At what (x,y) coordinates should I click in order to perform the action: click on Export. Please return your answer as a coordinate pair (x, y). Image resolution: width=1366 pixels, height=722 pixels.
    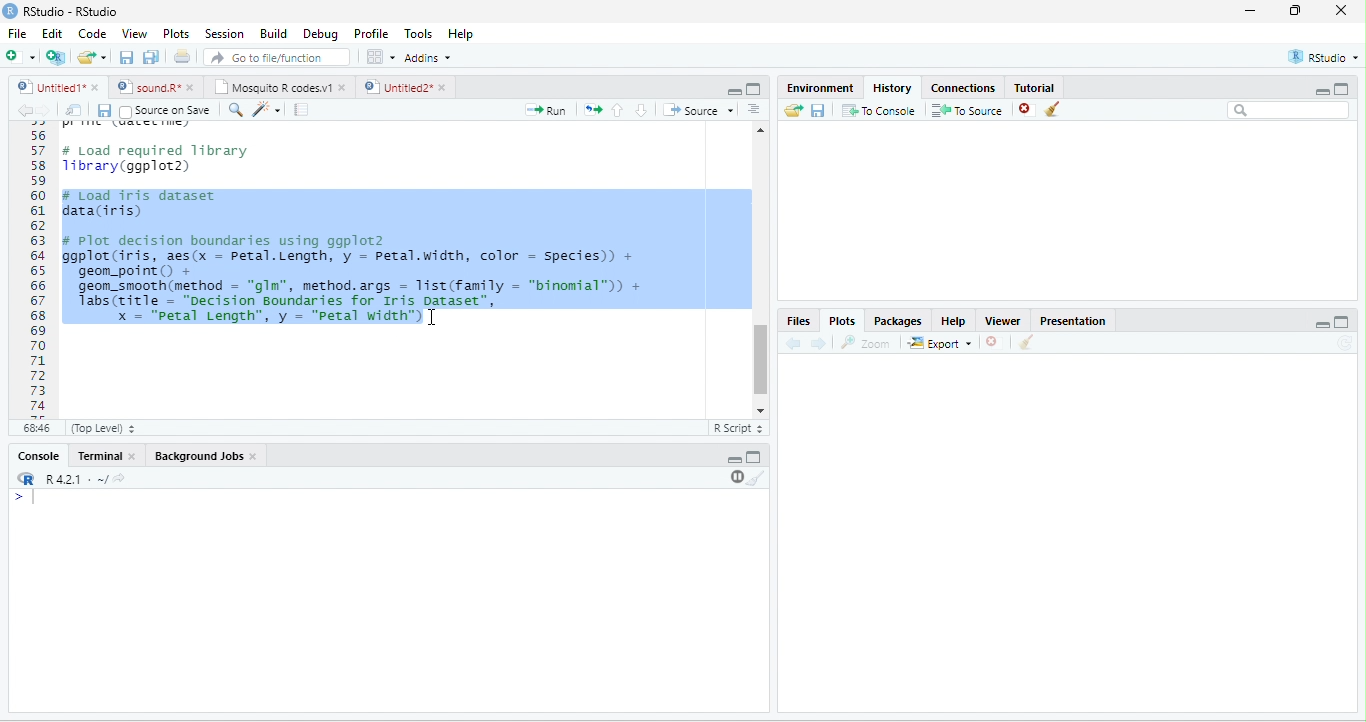
    Looking at the image, I should click on (940, 344).